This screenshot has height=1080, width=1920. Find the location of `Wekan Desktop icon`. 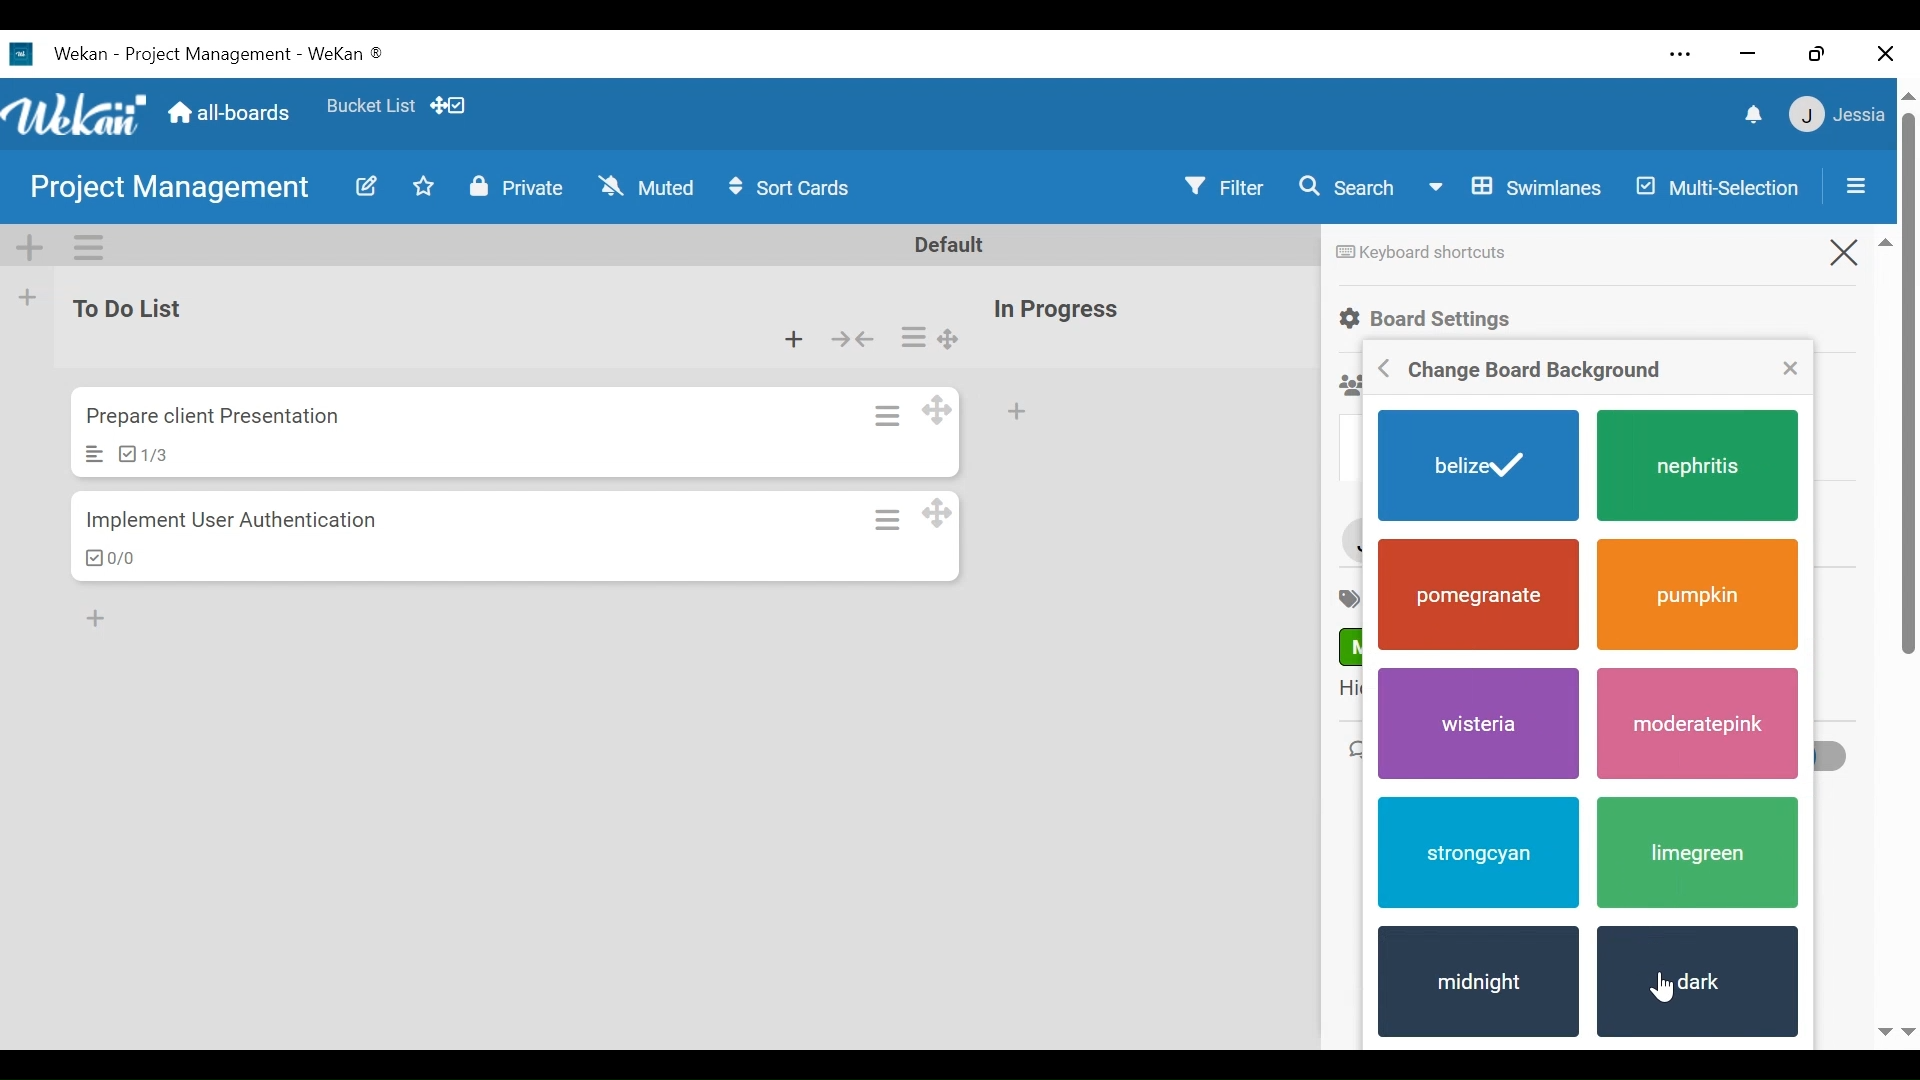

Wekan Desktop icon is located at coordinates (207, 55).